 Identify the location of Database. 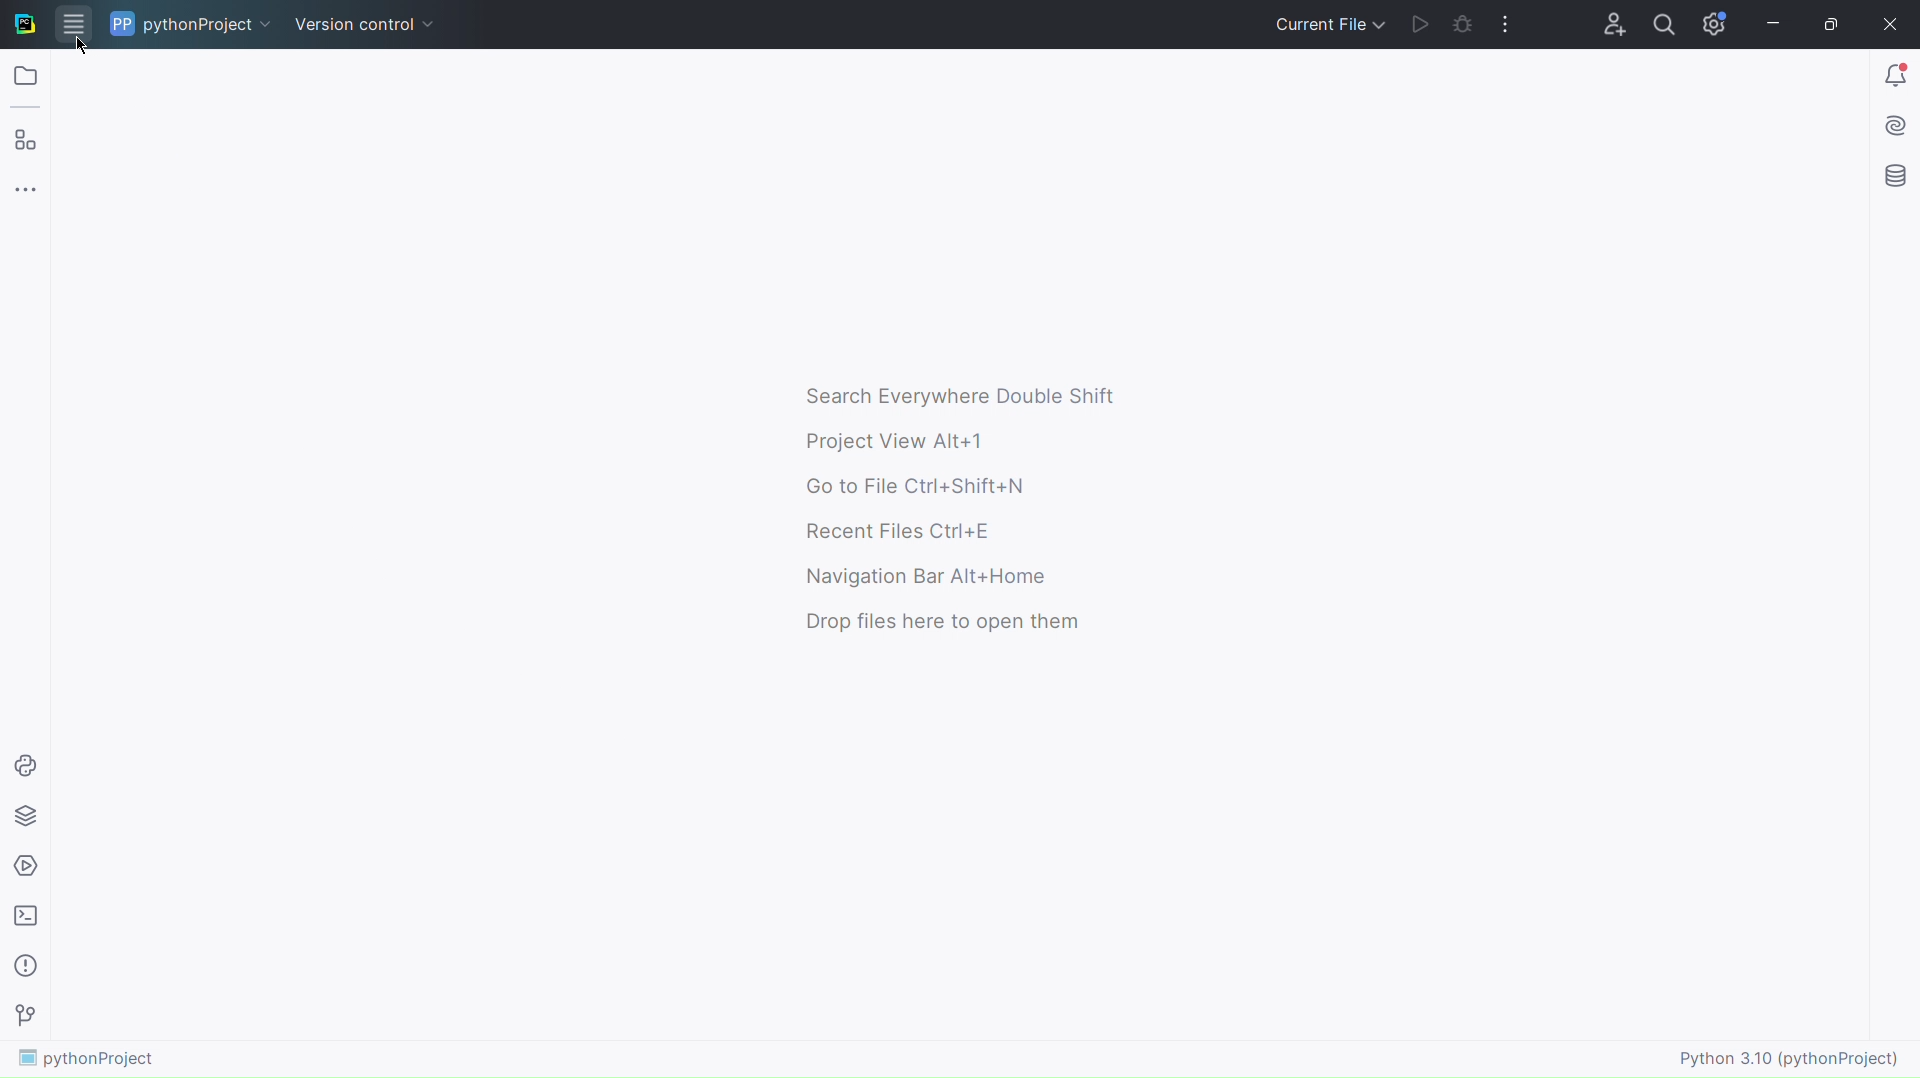
(1897, 178).